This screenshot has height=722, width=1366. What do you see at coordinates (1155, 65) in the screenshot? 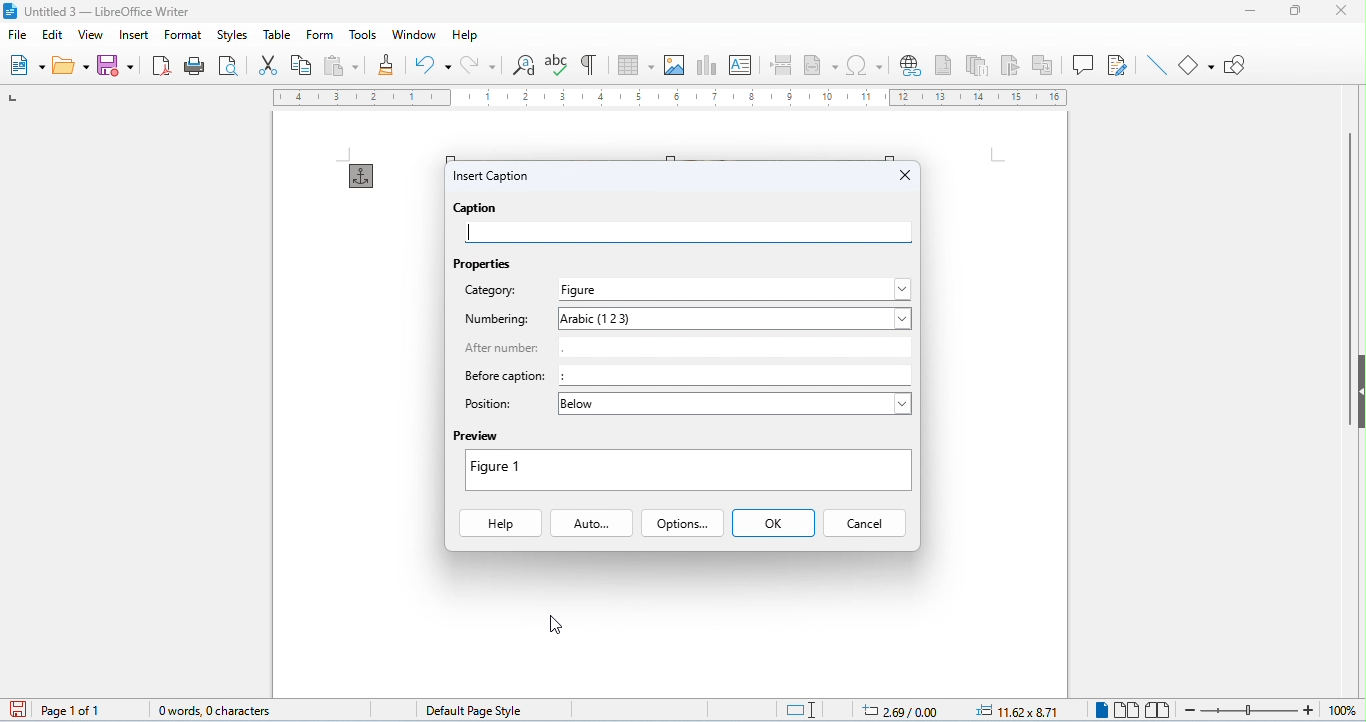
I see `line` at bounding box center [1155, 65].